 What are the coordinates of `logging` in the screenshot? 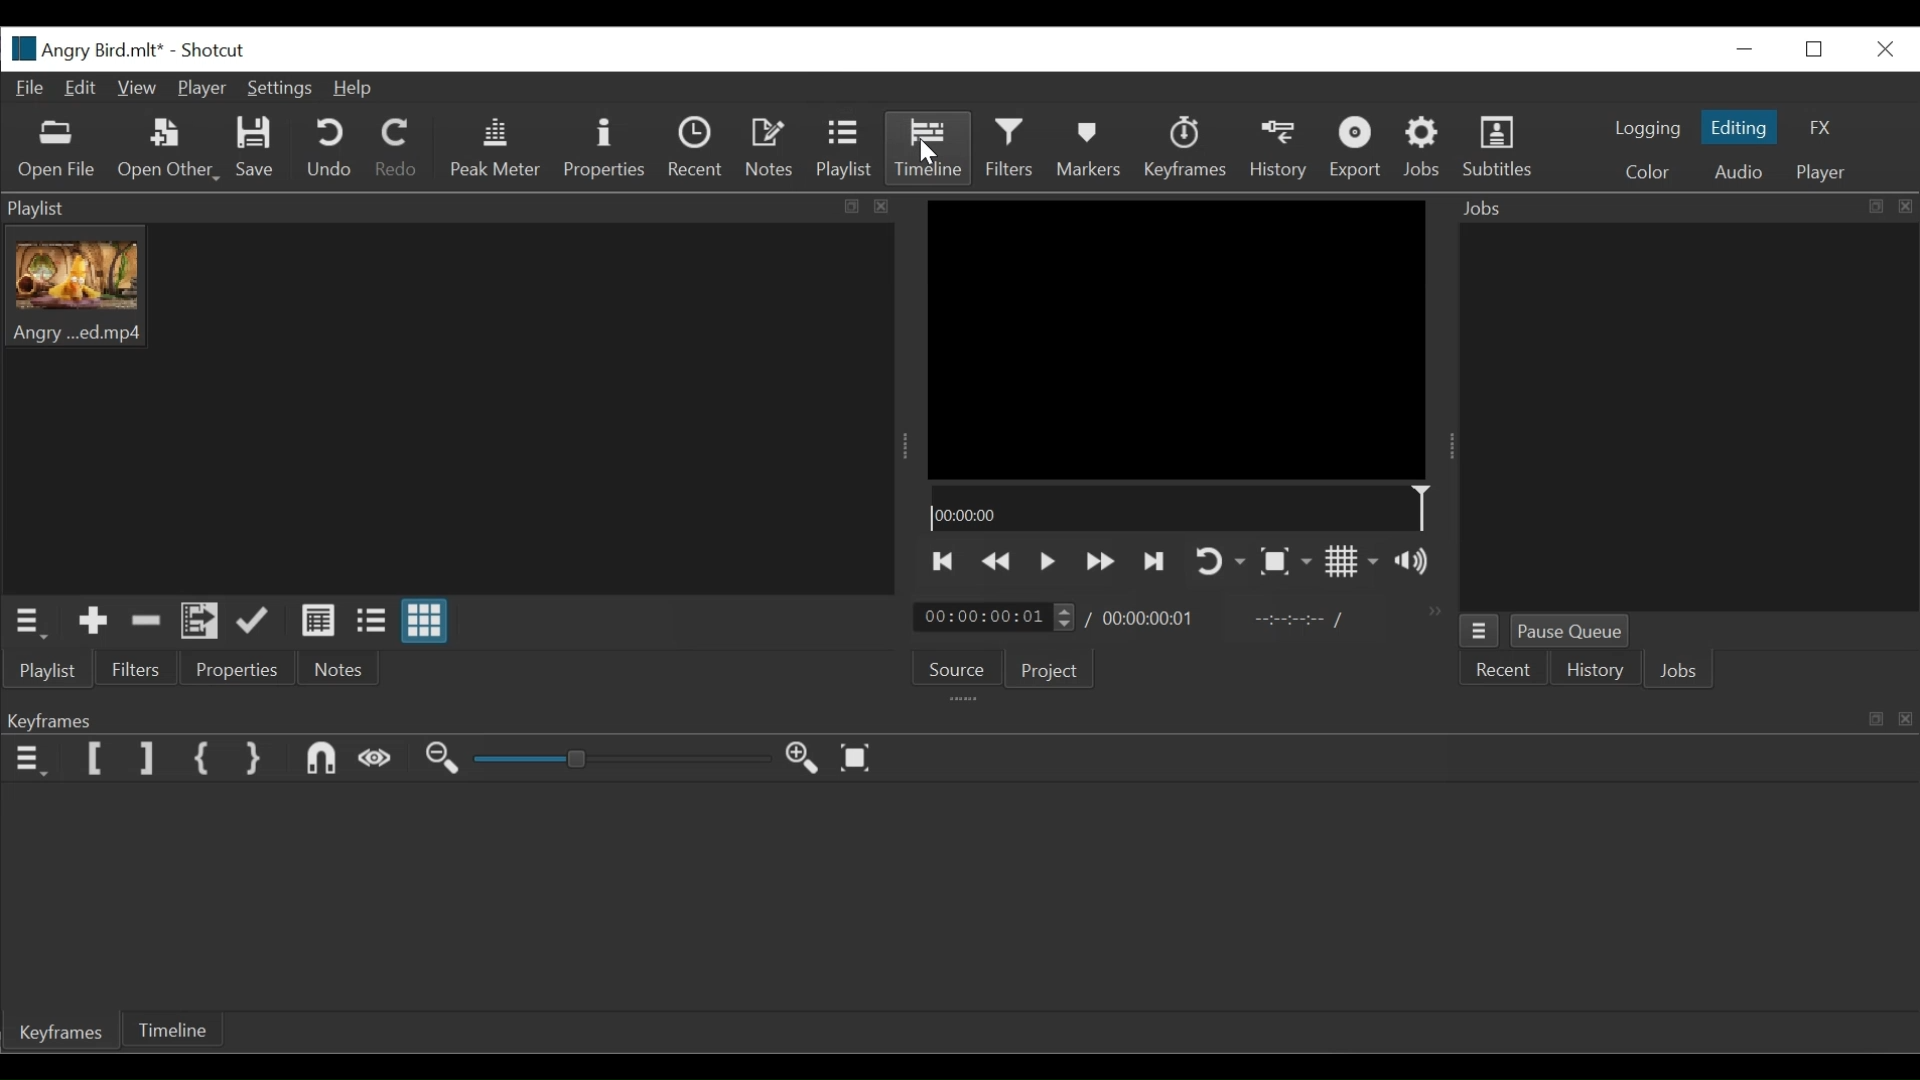 It's located at (1645, 130).